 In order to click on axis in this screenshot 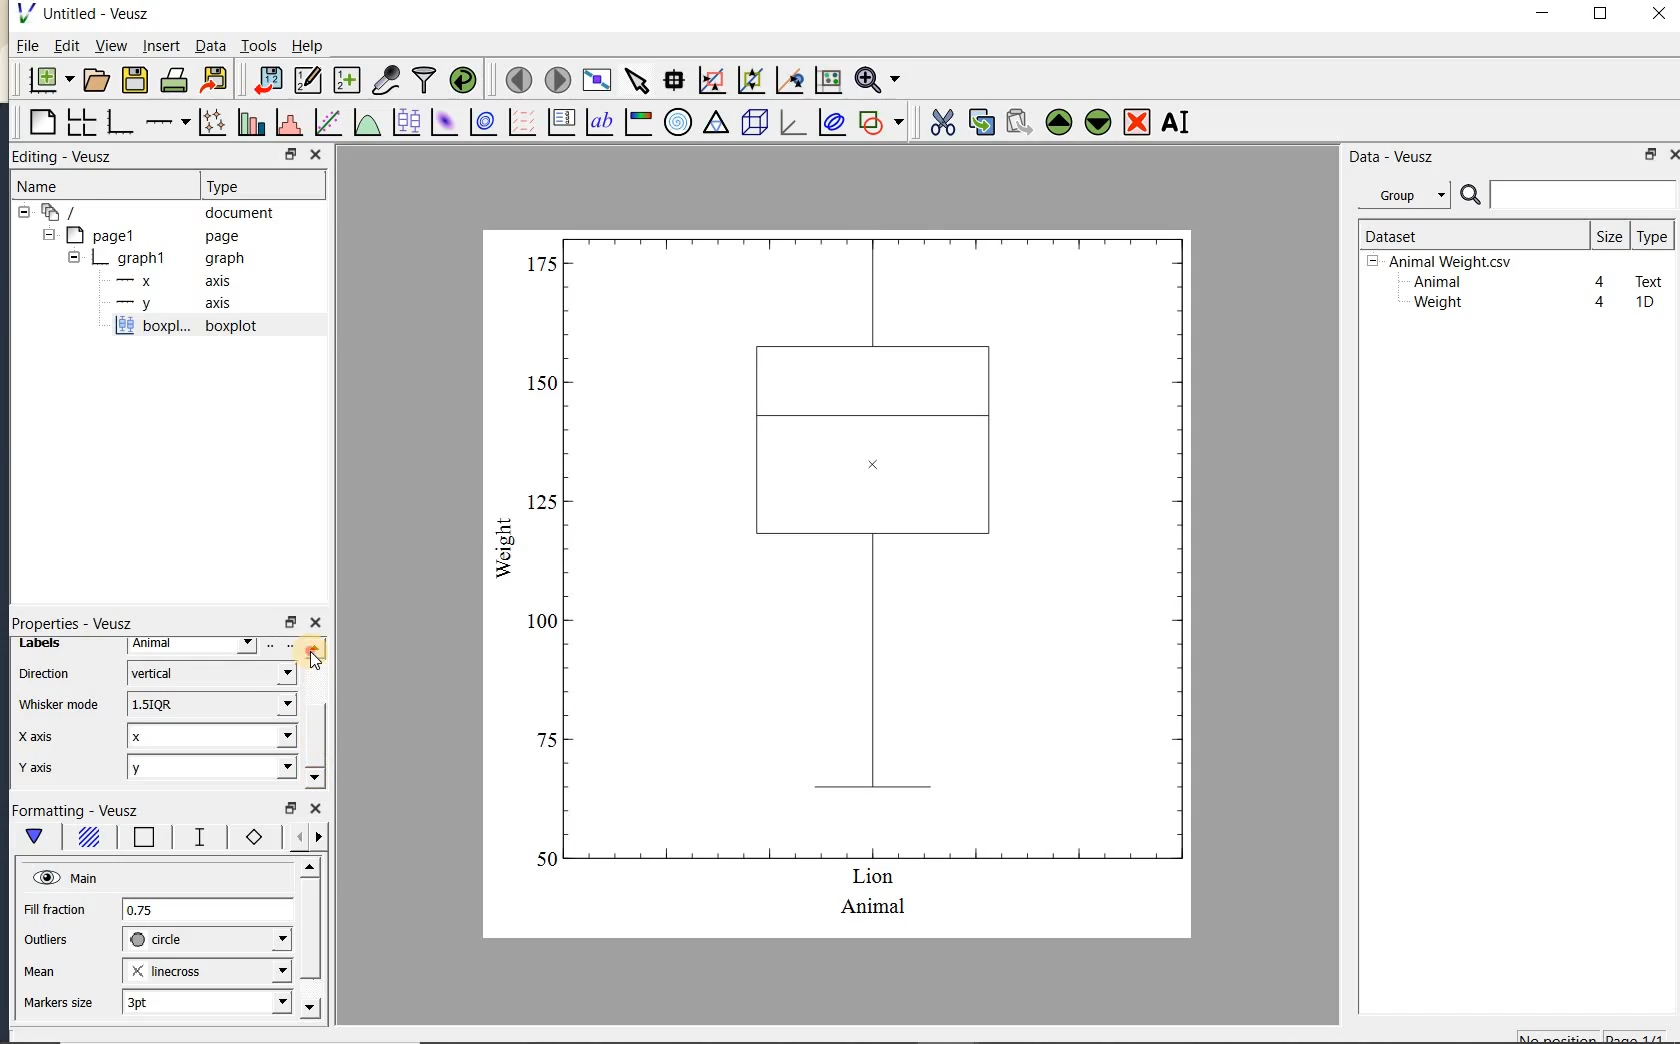, I will do `click(168, 281)`.